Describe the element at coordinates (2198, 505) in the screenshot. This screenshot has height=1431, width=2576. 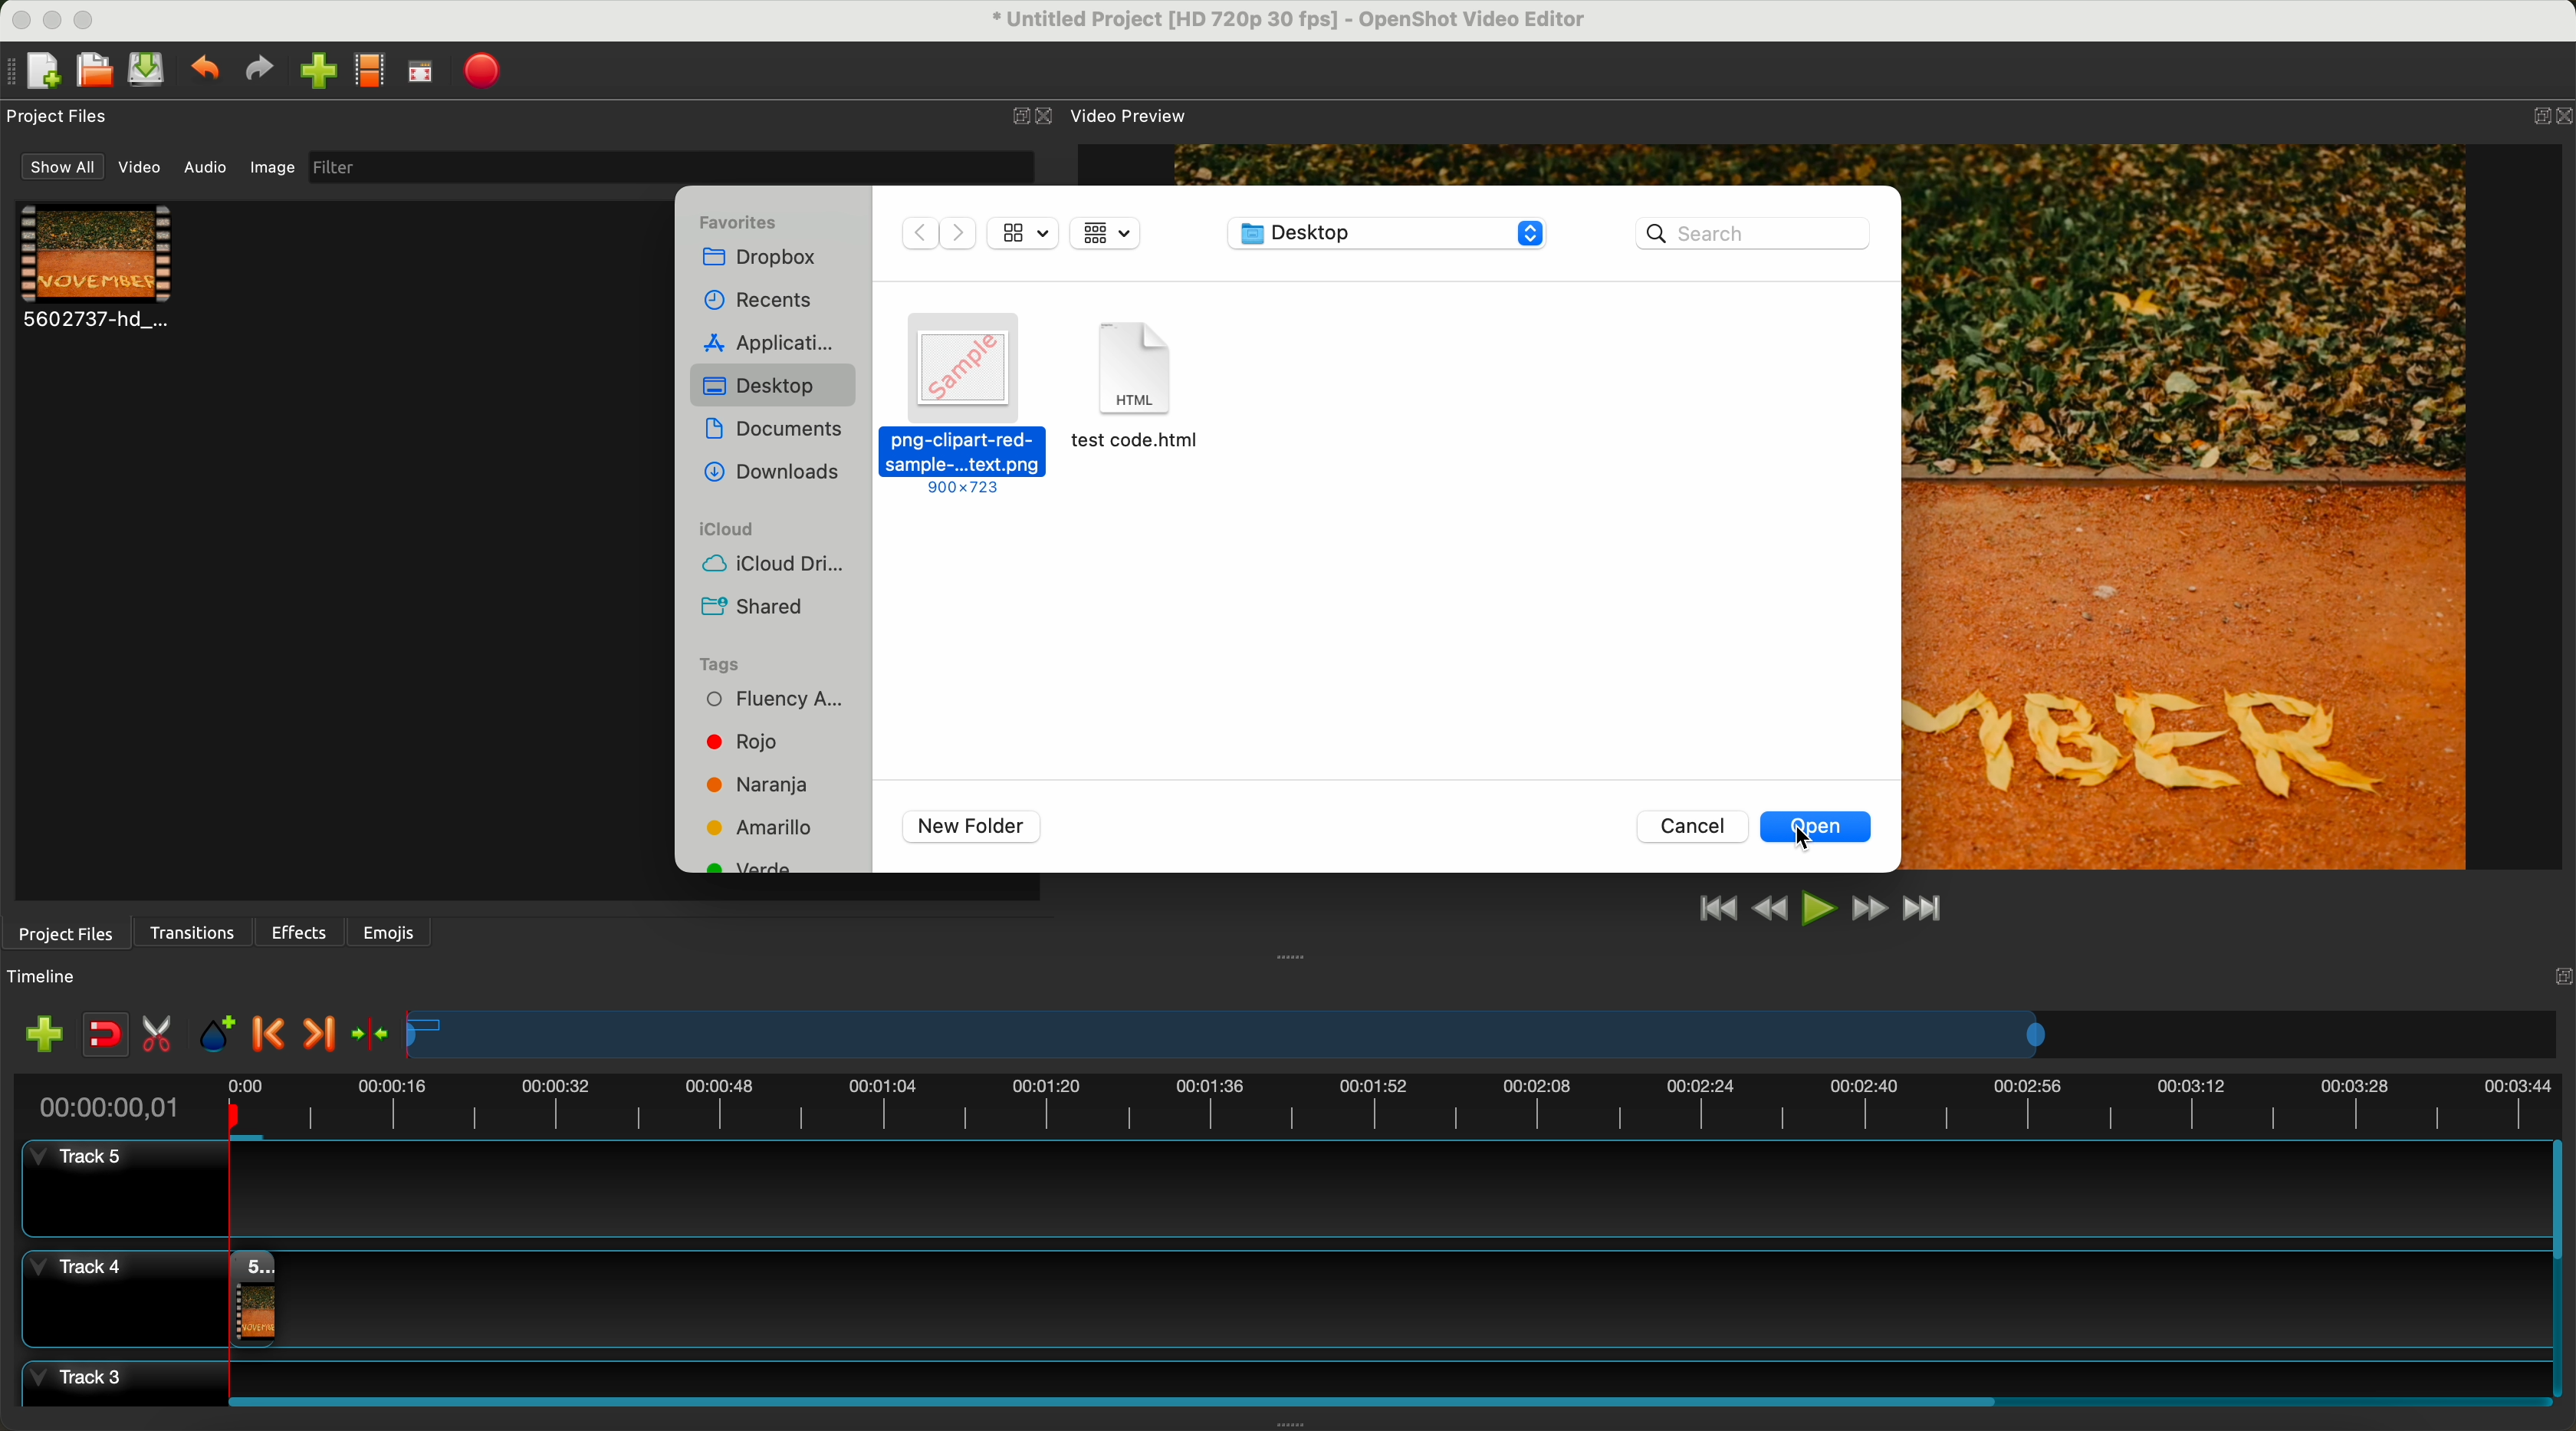
I see `pREVIEW` at that location.